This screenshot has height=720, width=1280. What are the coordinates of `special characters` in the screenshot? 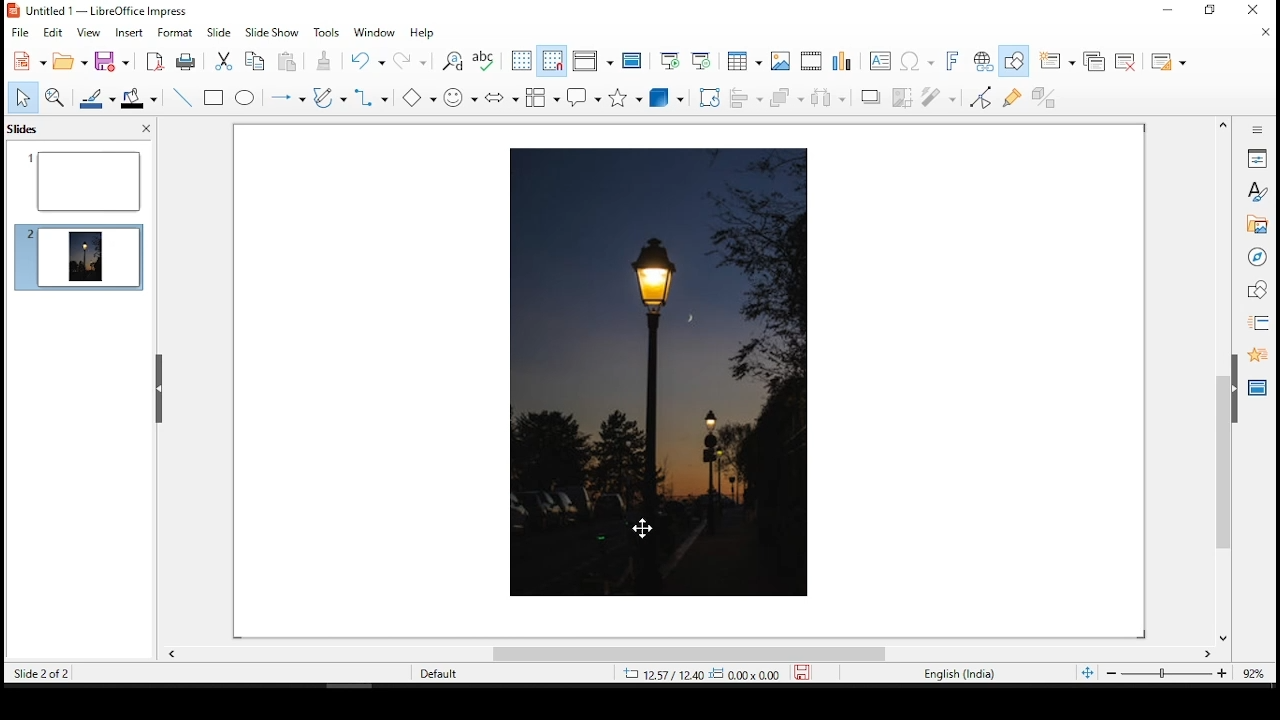 It's located at (916, 61).